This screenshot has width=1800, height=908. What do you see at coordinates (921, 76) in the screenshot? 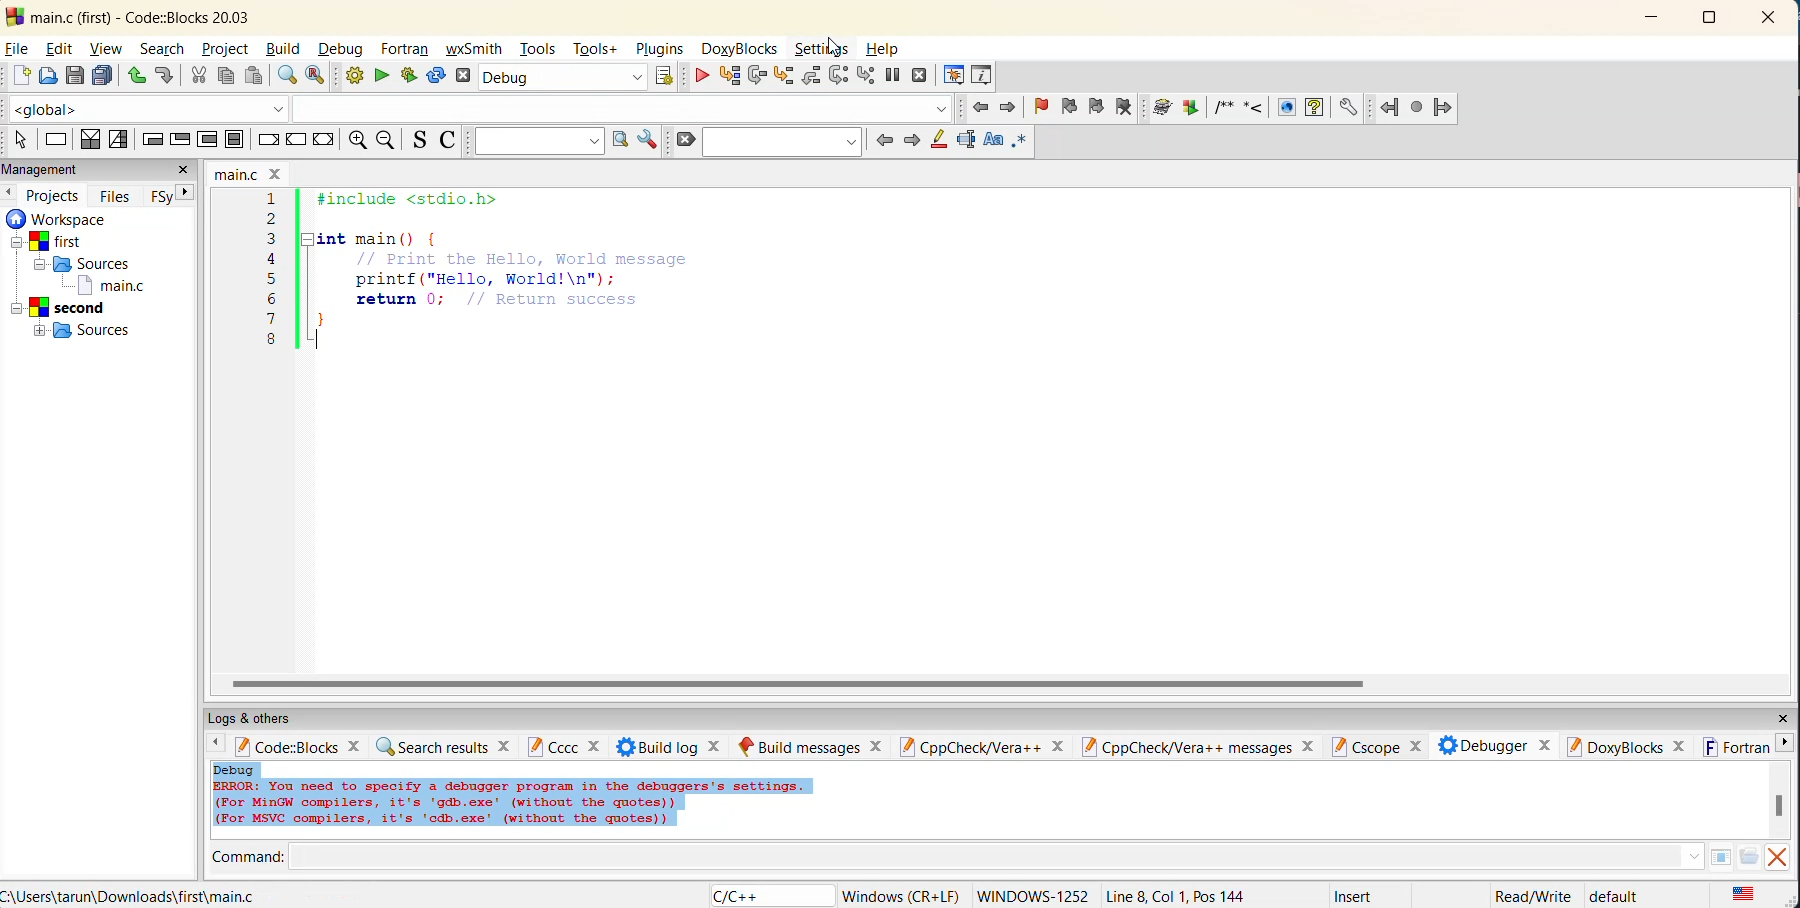
I see `stop debugger` at bounding box center [921, 76].